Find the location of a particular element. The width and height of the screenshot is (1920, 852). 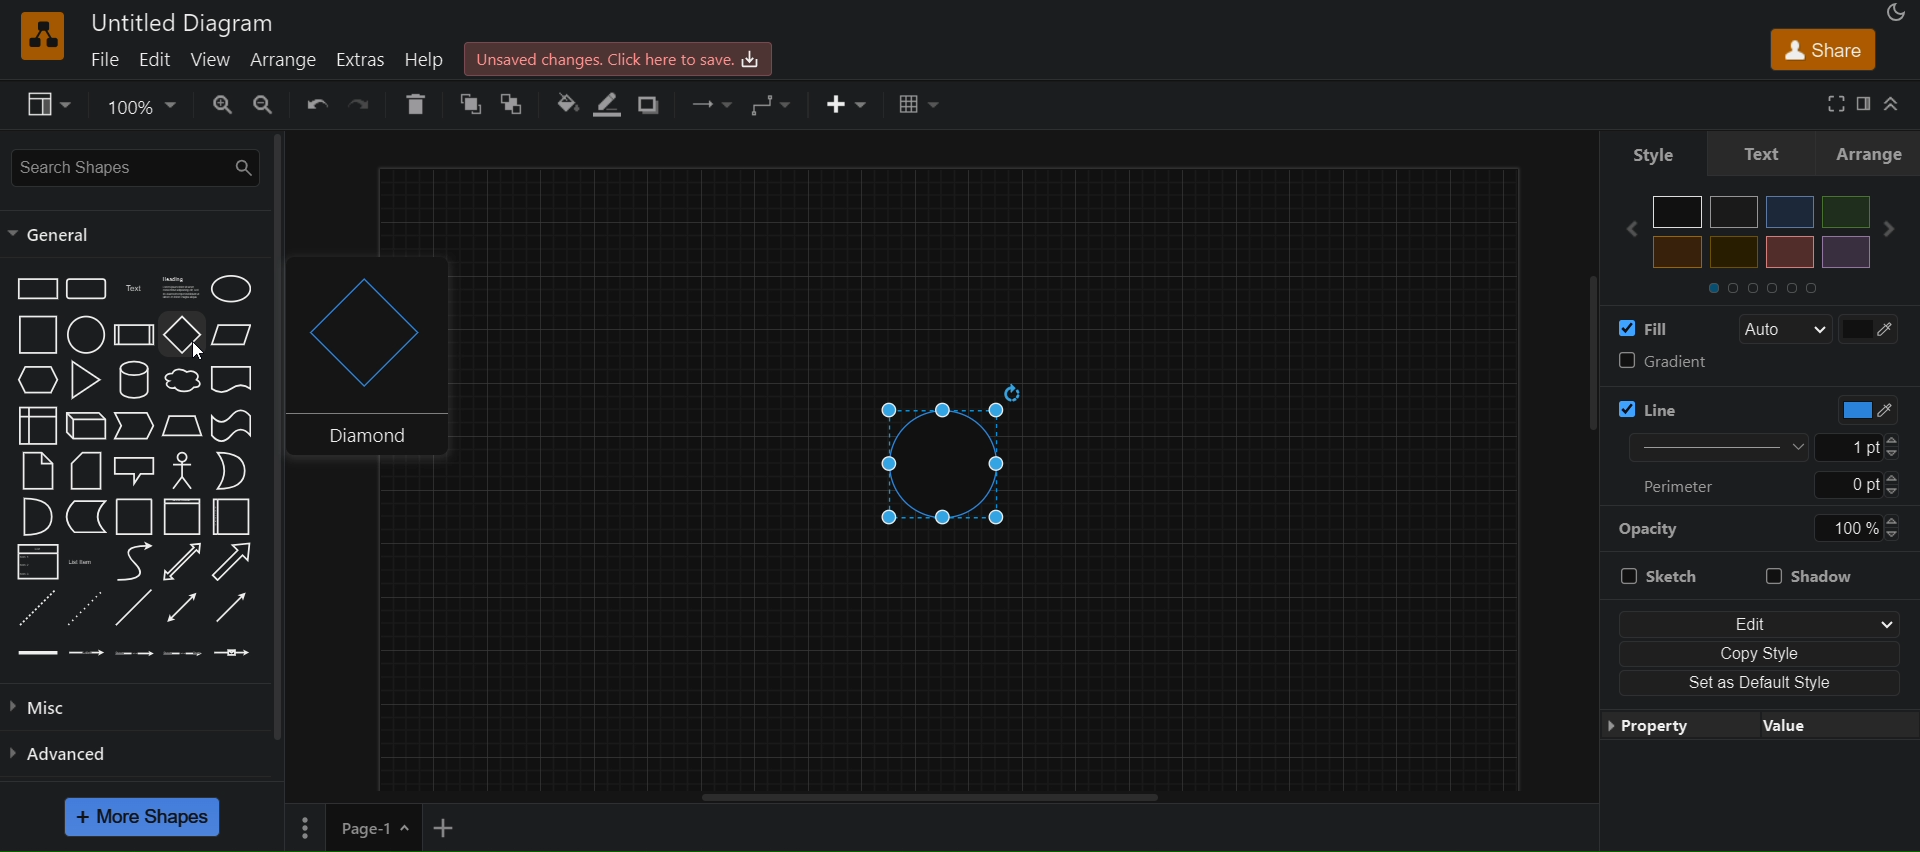

scrollbar is located at coordinates (285, 602).